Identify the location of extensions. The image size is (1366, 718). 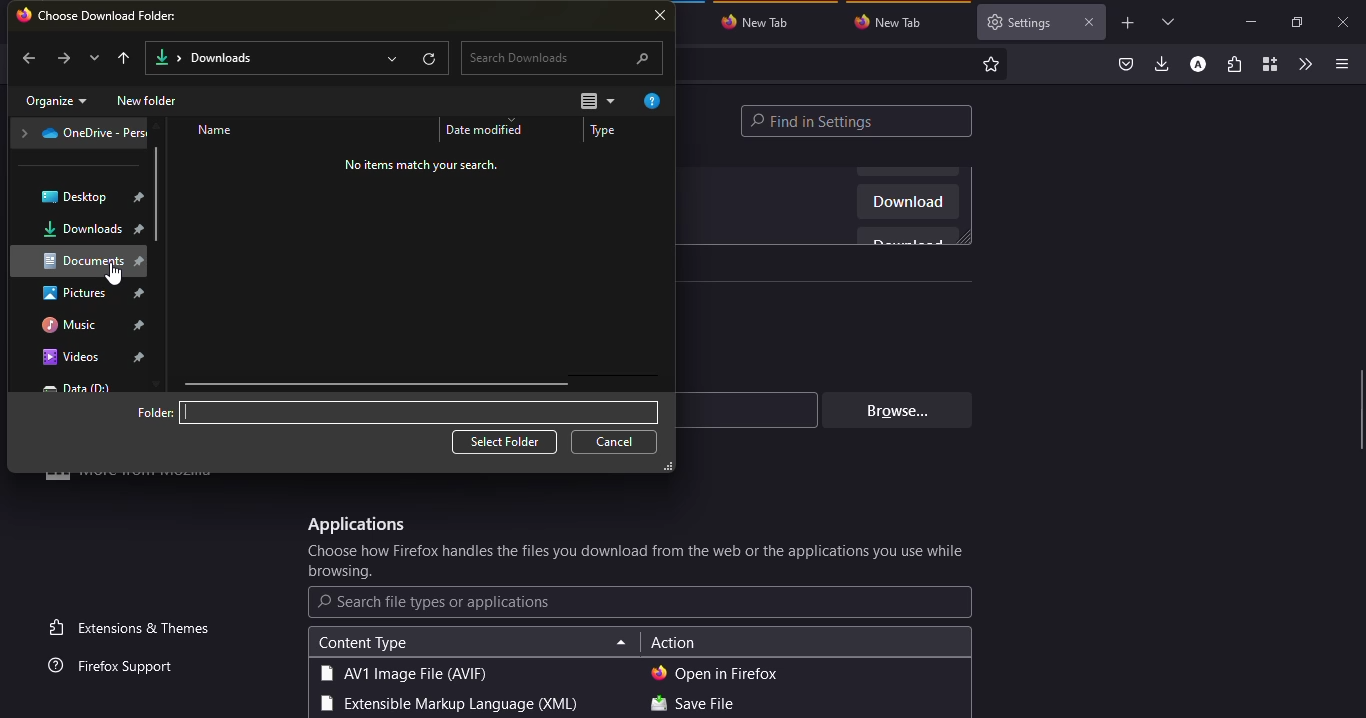
(1234, 66).